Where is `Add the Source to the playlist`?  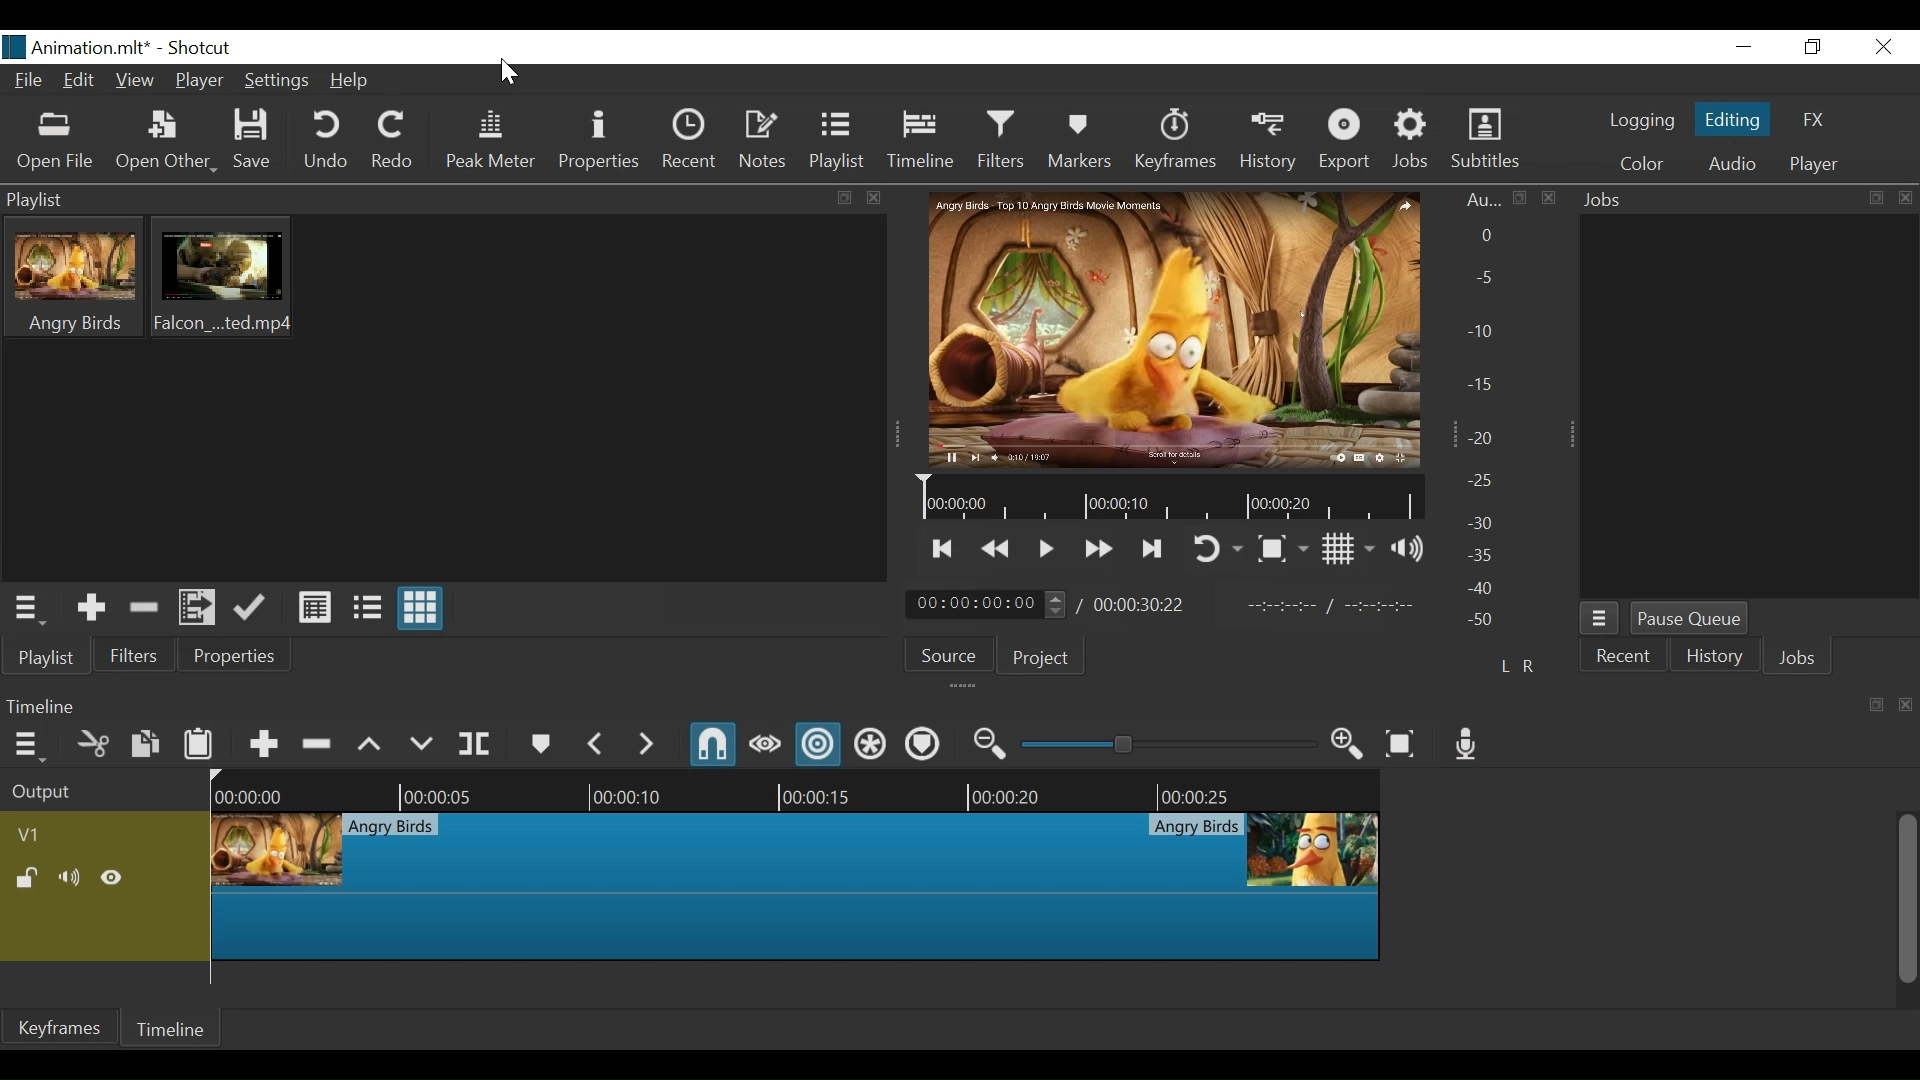
Add the Source to the playlist is located at coordinates (88, 606).